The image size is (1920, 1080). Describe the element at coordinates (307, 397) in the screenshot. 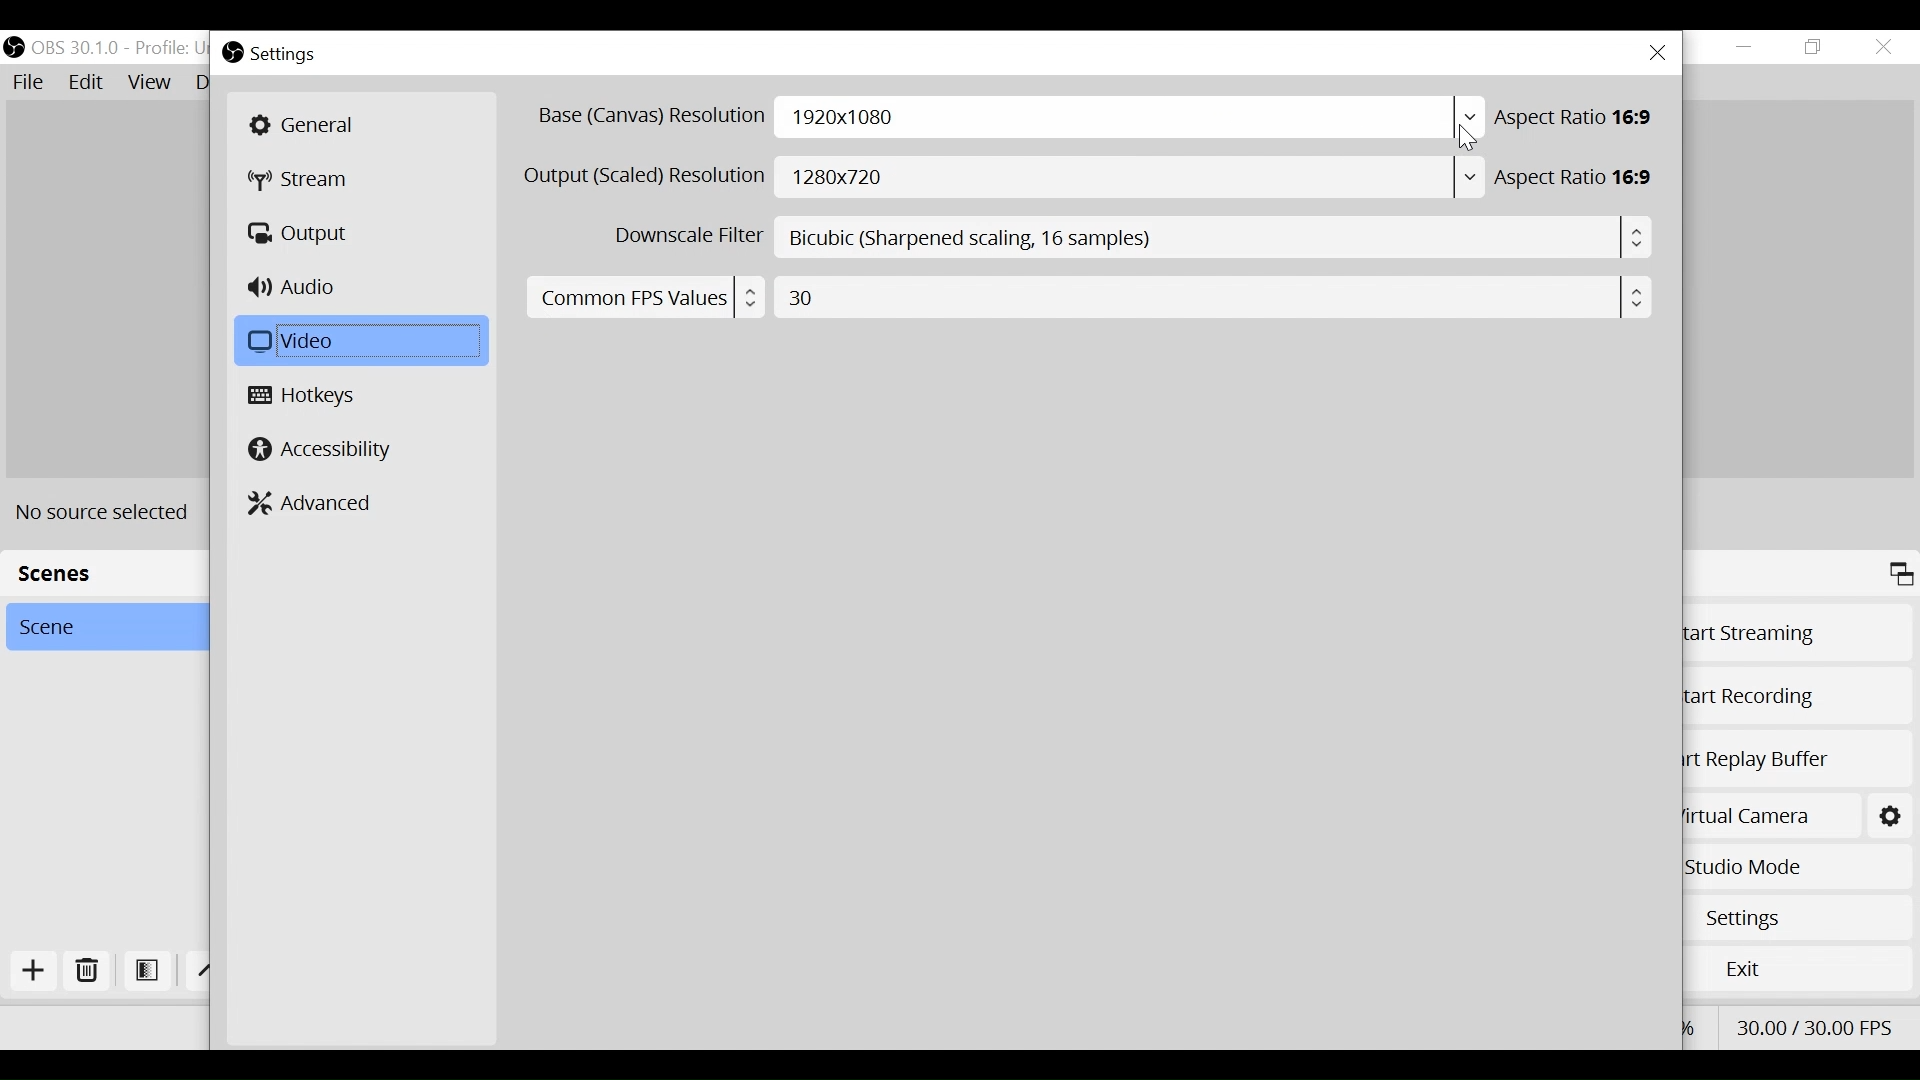

I see `Hotkeys` at that location.